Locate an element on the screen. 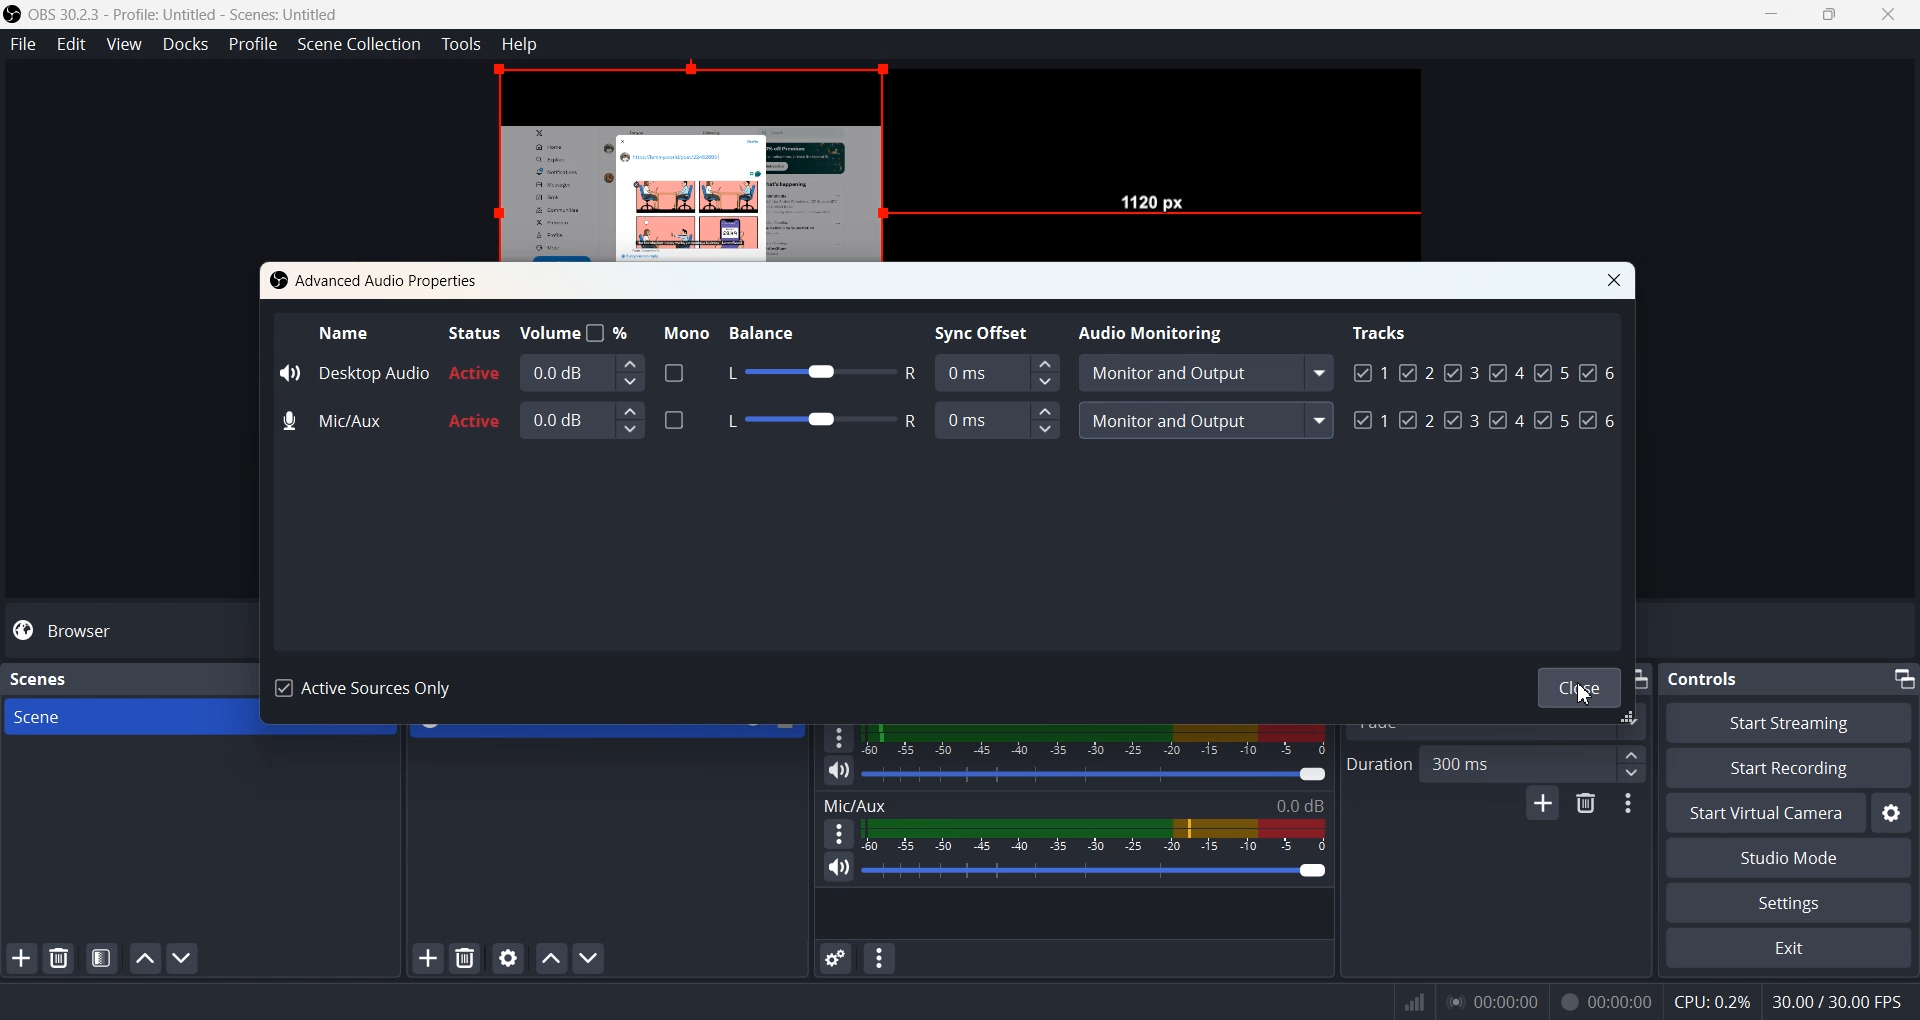 This screenshot has width=1920, height=1020. CPU:0.2% is located at coordinates (1712, 1000).